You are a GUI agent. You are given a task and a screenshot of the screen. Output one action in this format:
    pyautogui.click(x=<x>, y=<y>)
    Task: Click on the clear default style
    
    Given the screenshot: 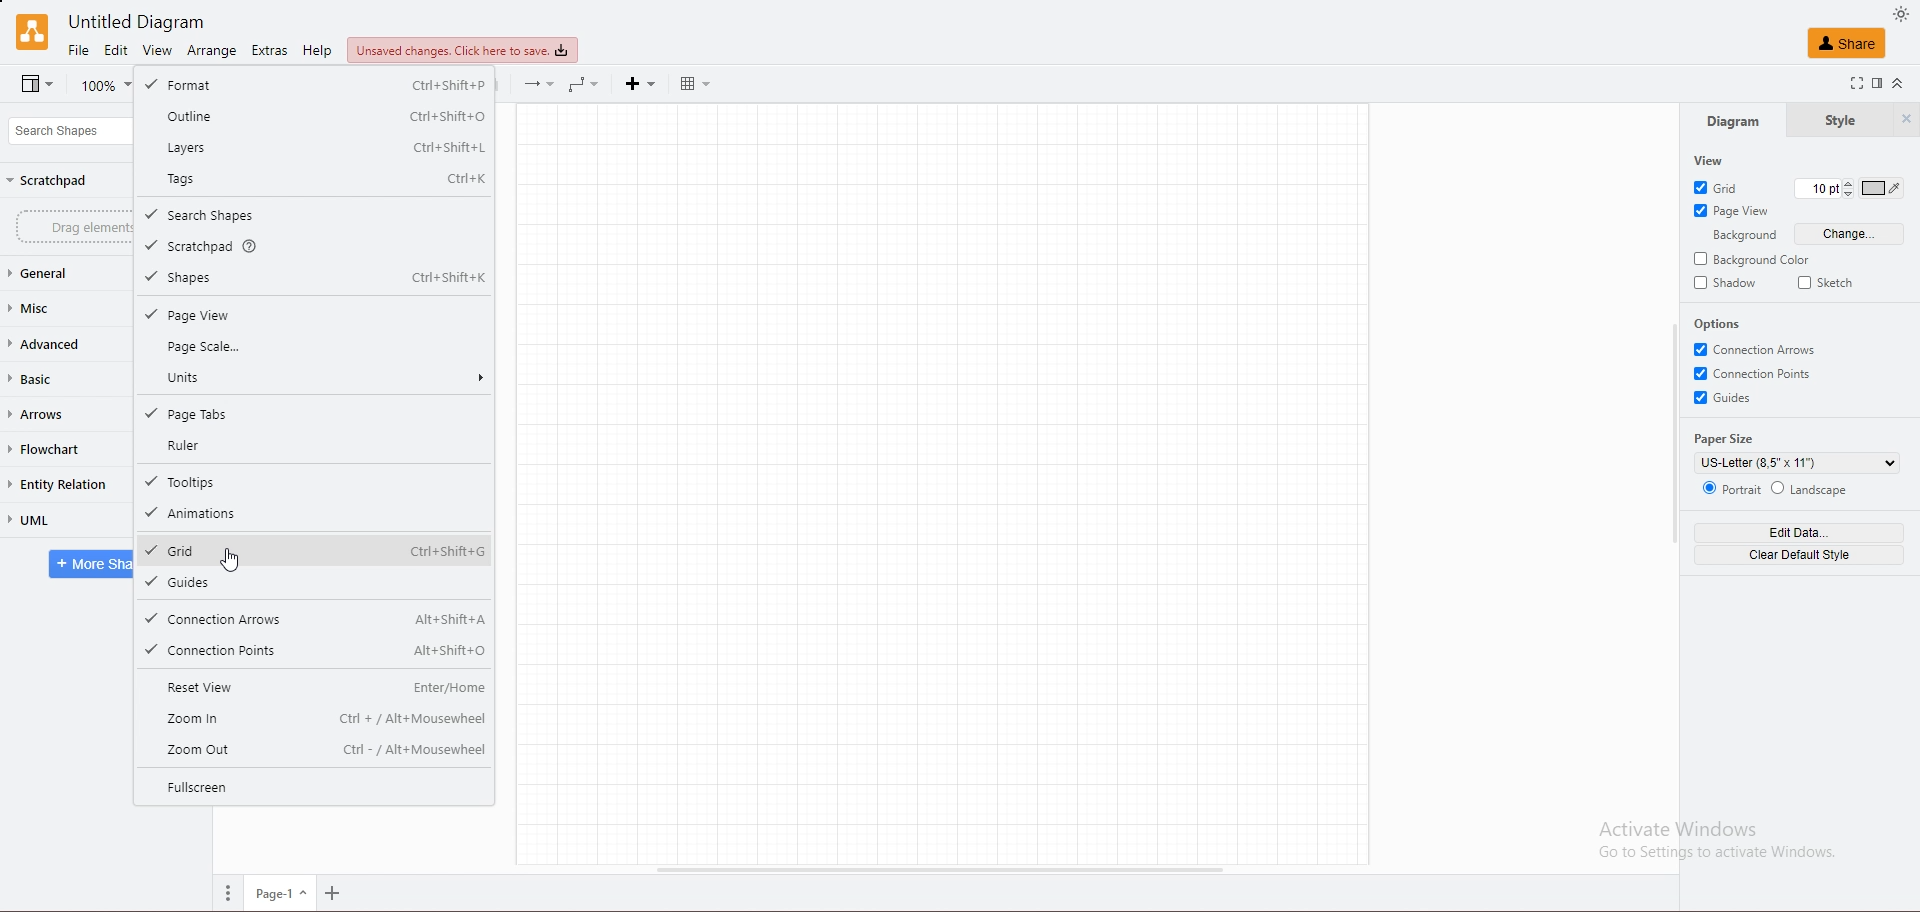 What is the action you would take?
    pyautogui.click(x=1799, y=556)
    